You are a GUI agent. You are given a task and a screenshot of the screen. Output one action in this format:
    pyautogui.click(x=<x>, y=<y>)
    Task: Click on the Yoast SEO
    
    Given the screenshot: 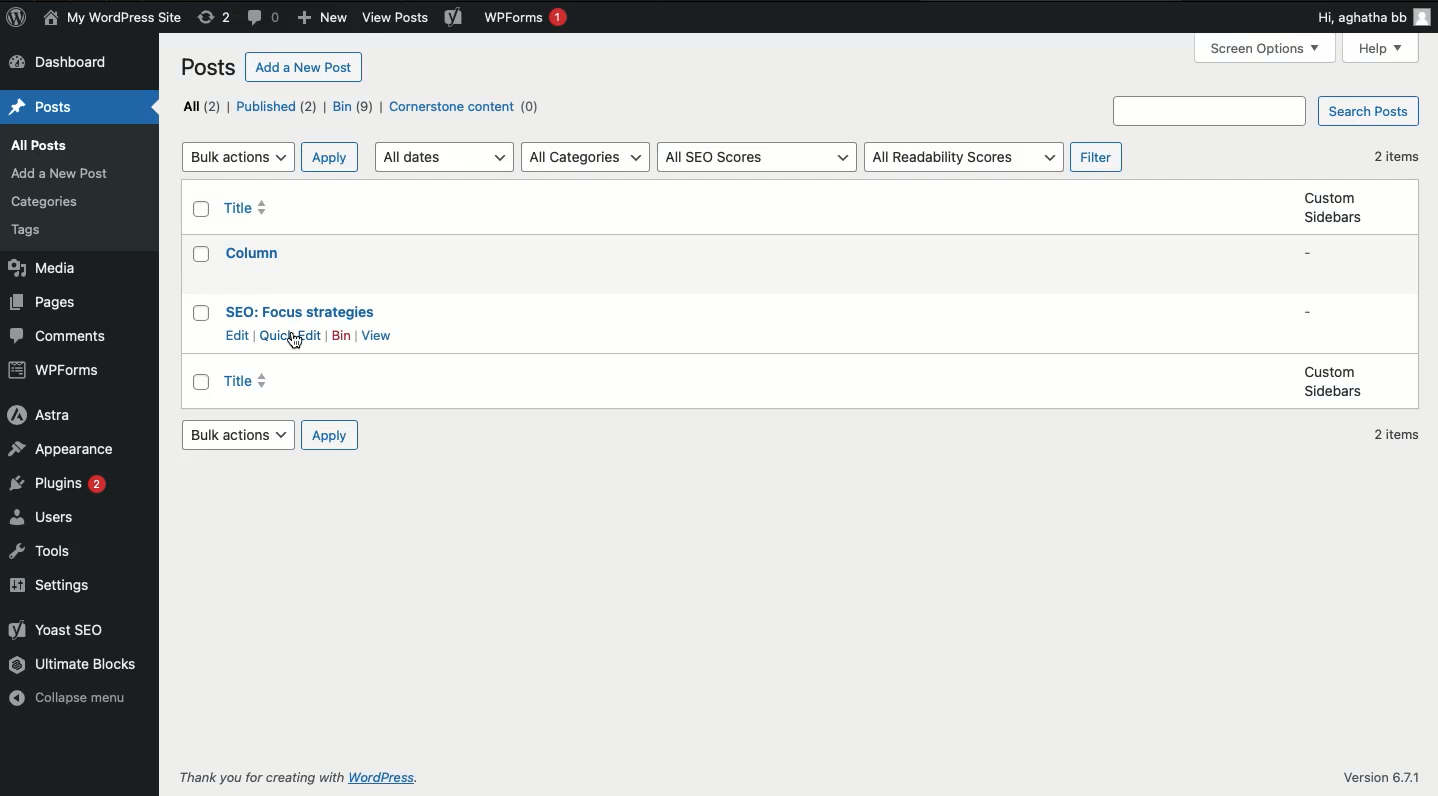 What is the action you would take?
    pyautogui.click(x=56, y=628)
    